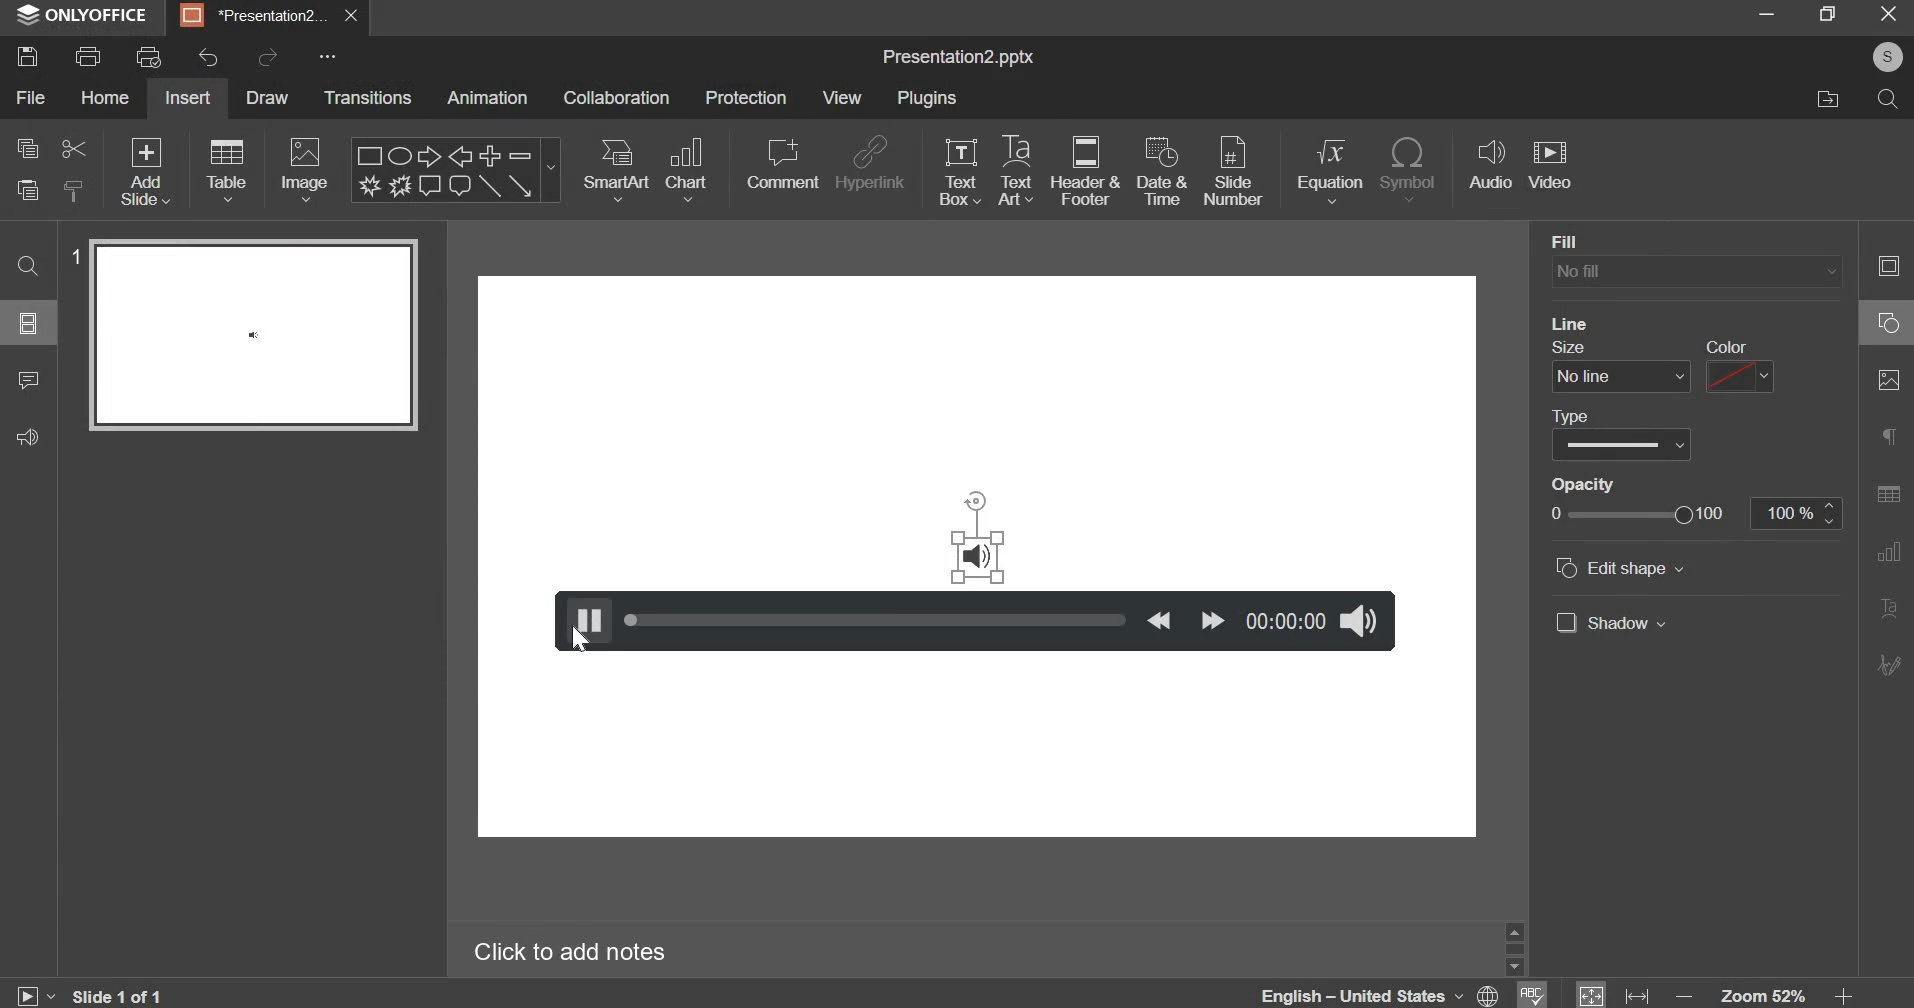 The image size is (1914, 1008). Describe the element at coordinates (325, 56) in the screenshot. I see `customize quick access` at that location.